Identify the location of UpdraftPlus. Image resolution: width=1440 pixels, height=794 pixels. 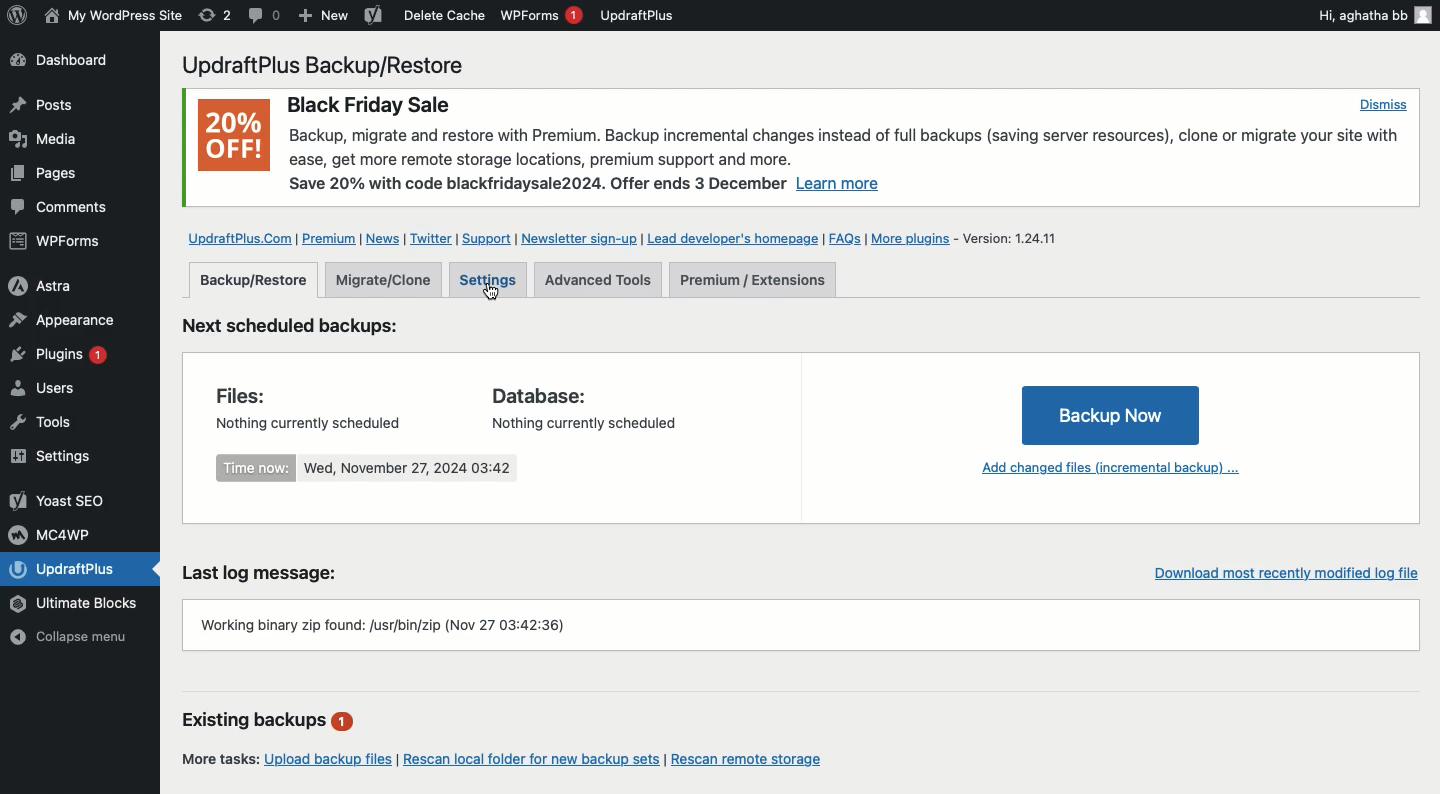
(638, 15).